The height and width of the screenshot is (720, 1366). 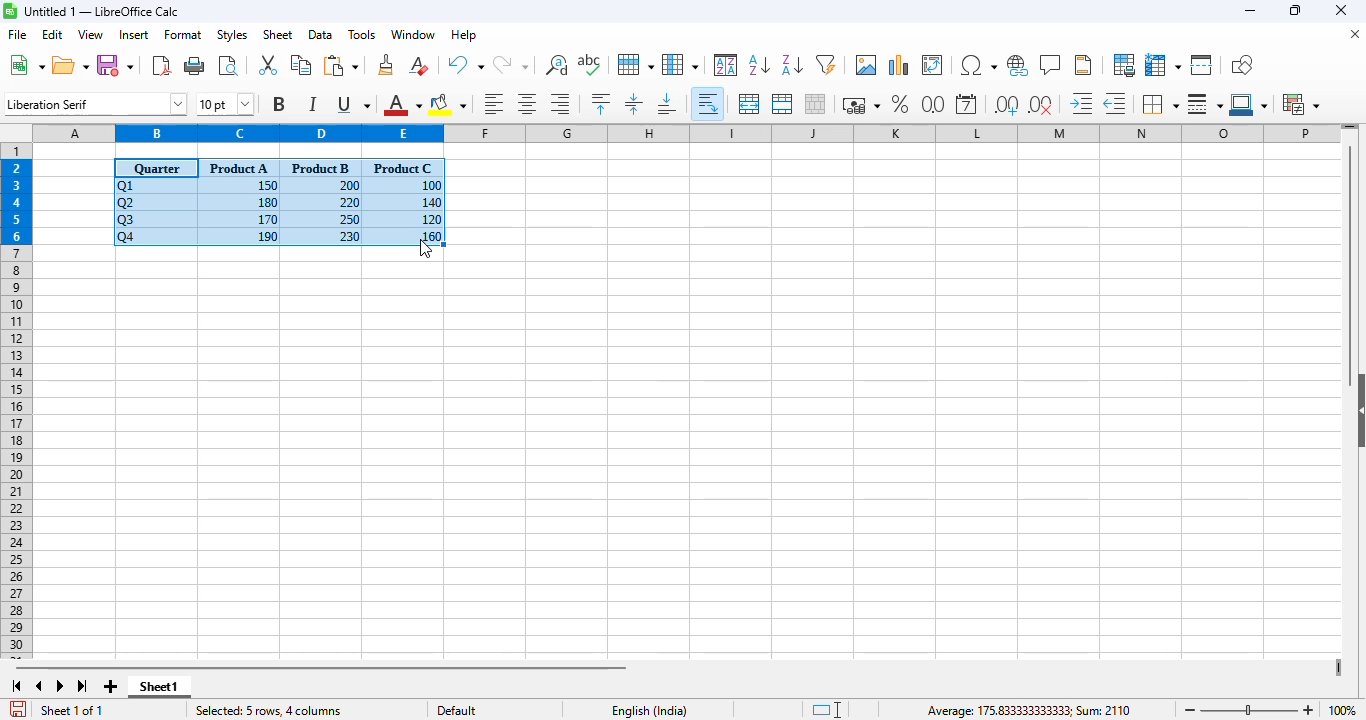 I want to click on selected: 5 rows, 4 columns, so click(x=276, y=710).